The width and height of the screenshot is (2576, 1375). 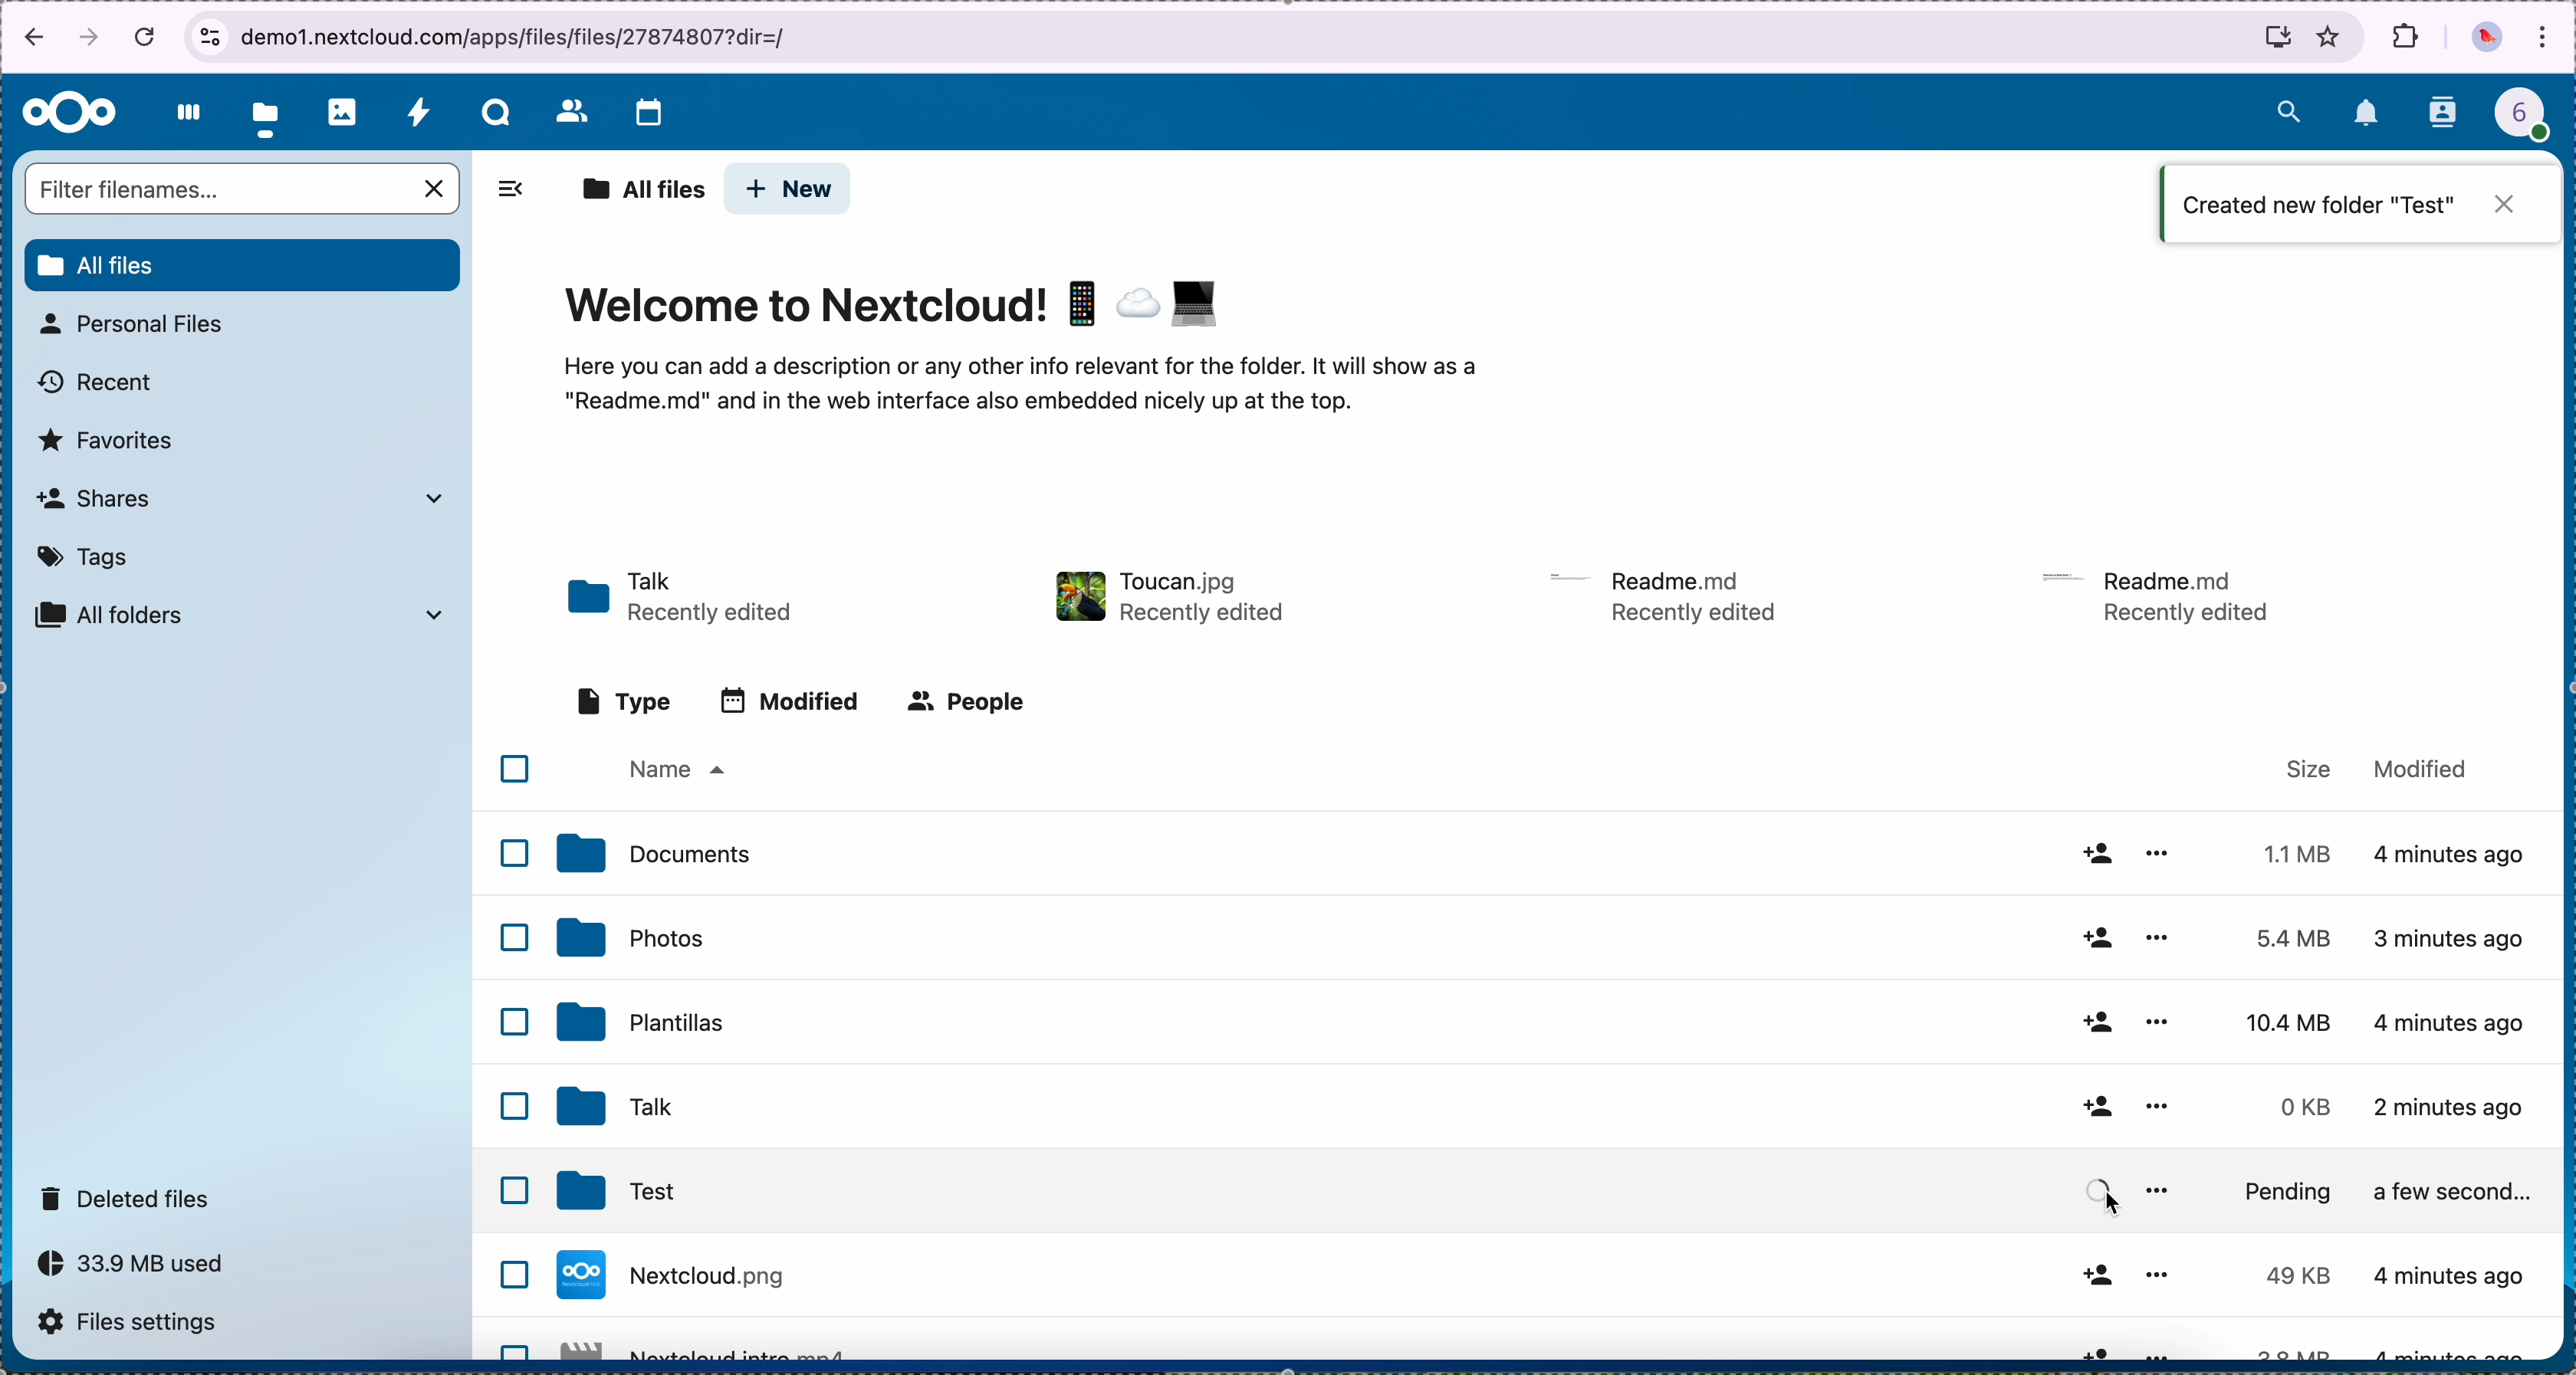 I want to click on shares, so click(x=238, y=497).